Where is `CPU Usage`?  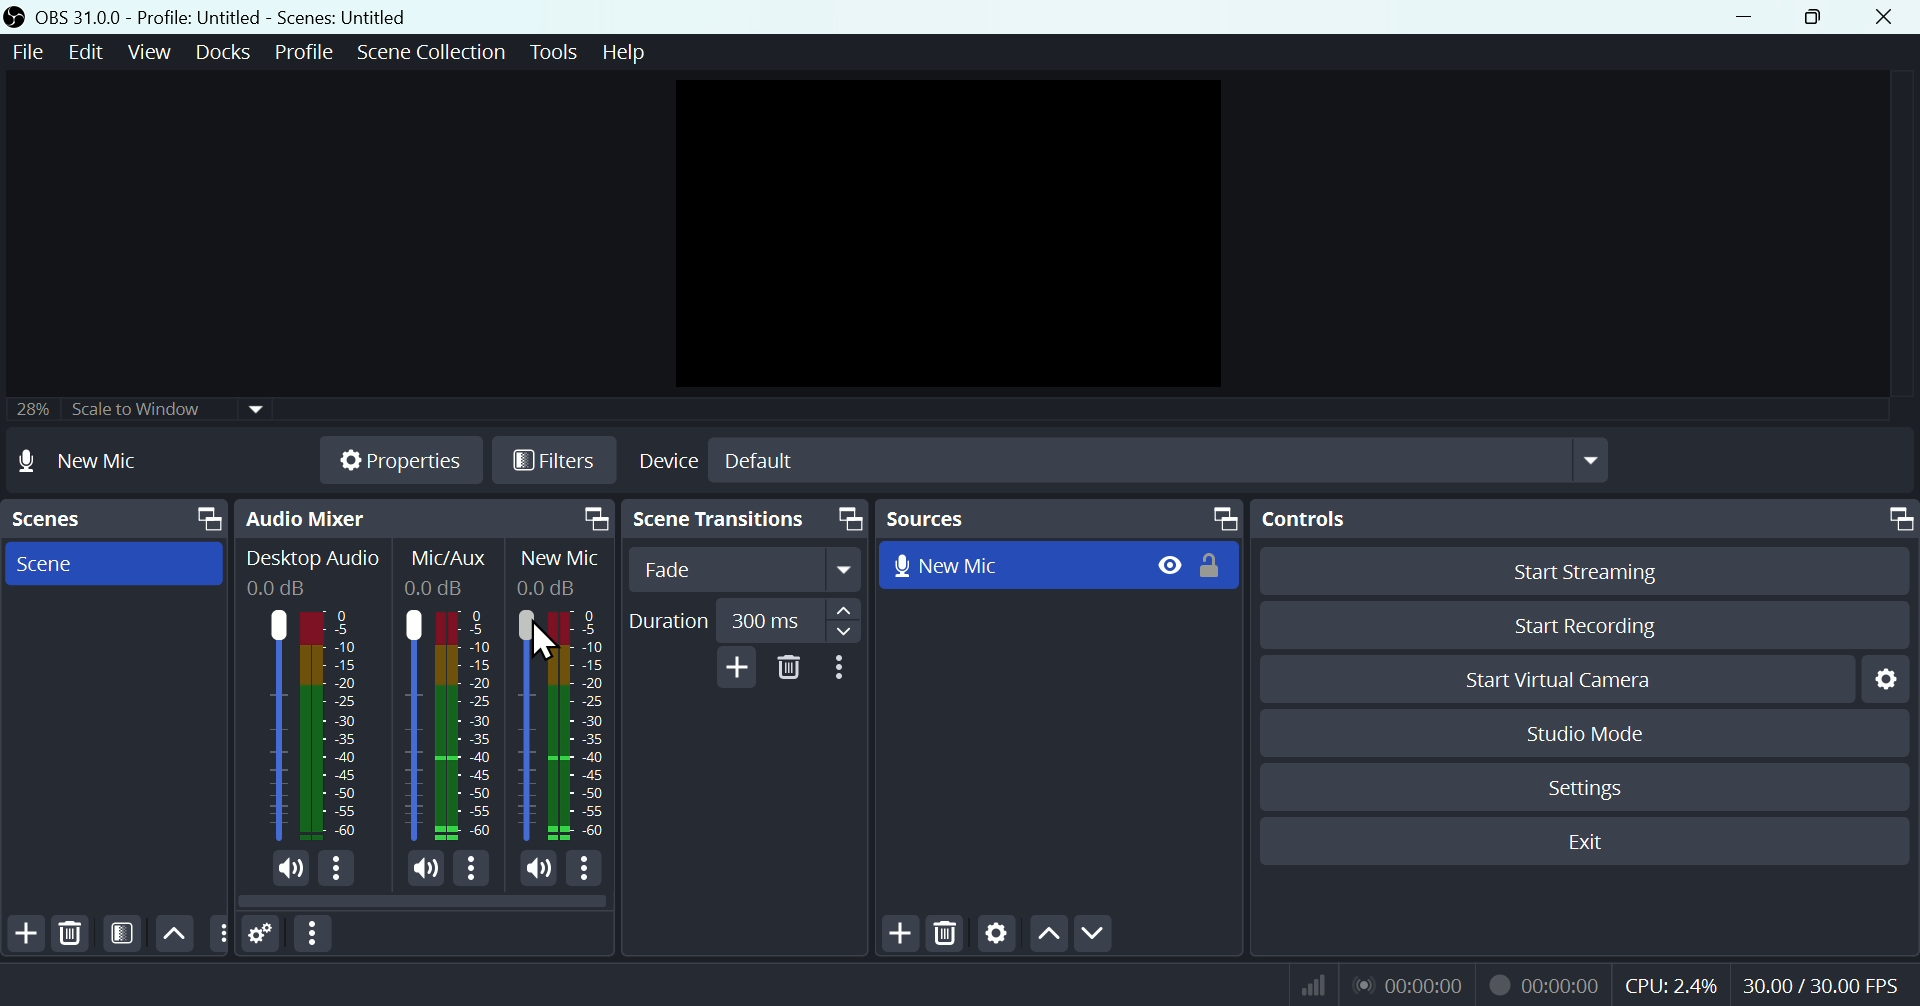 CPU Usage is located at coordinates (1672, 986).